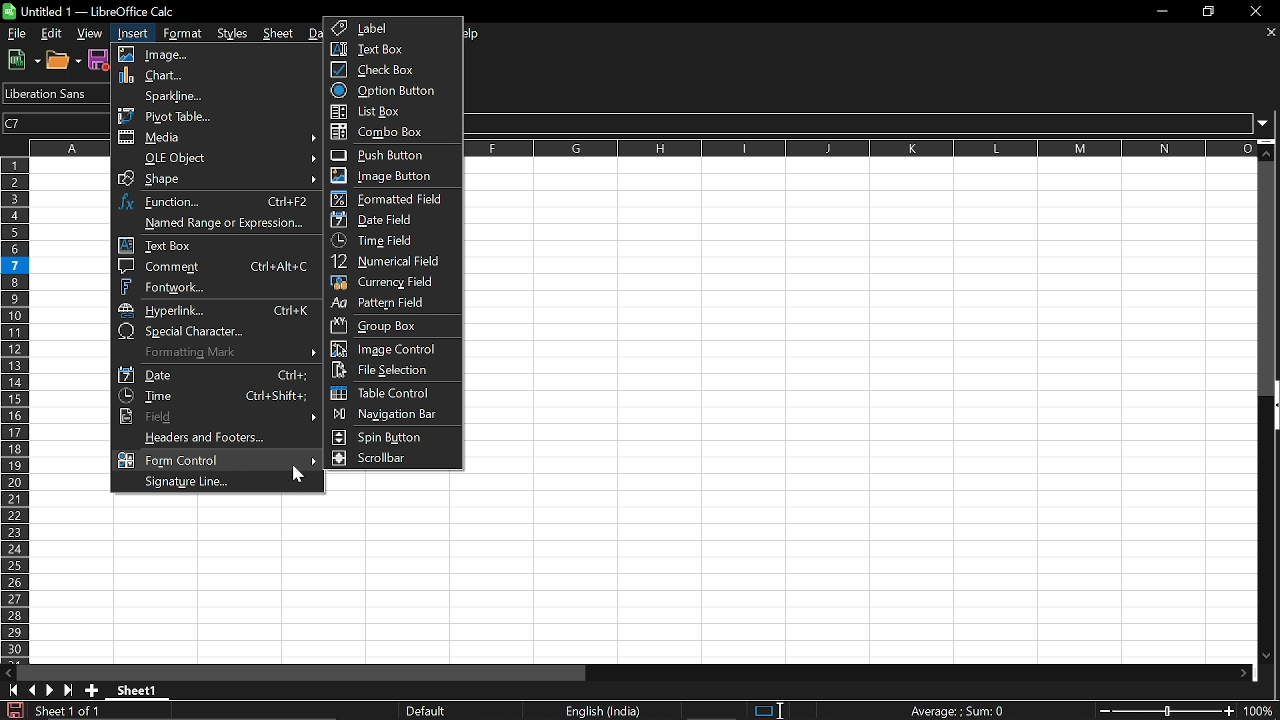 The image size is (1280, 720). Describe the element at coordinates (1269, 149) in the screenshot. I see `Move down` at that location.